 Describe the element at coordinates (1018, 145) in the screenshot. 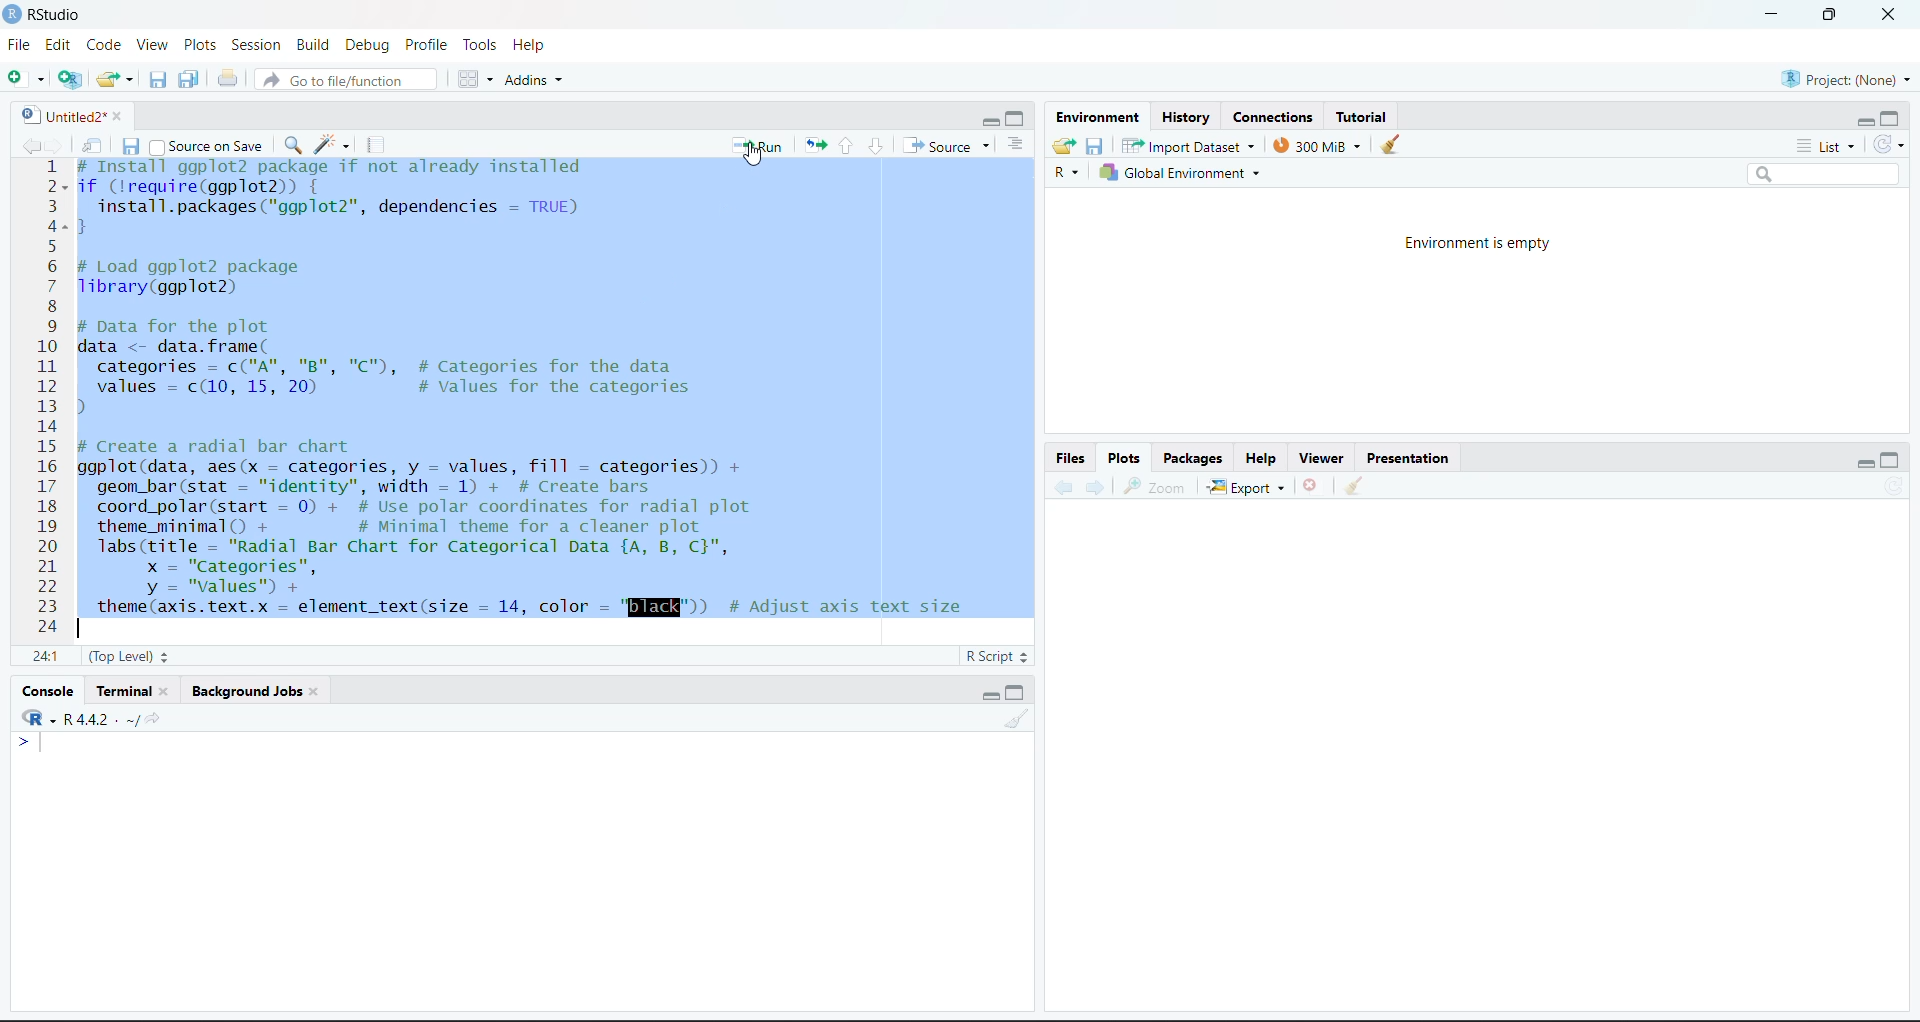

I see `show document outline` at that location.